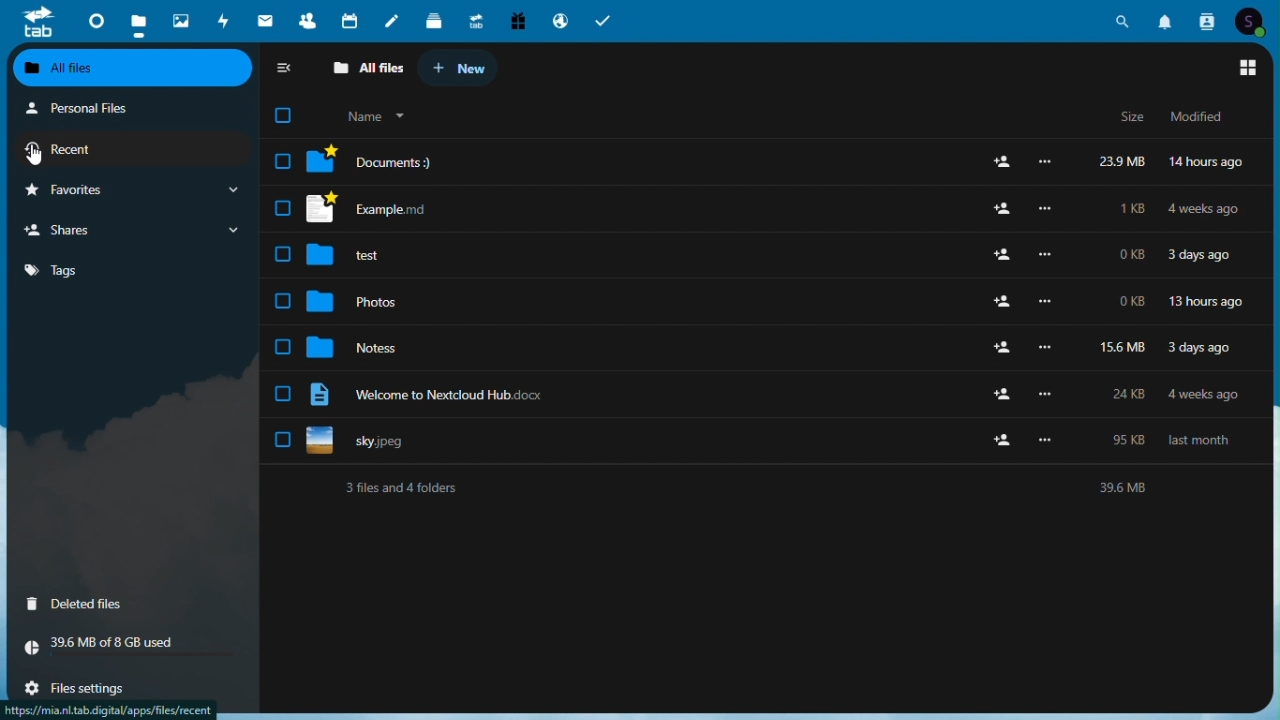 The image size is (1280, 720). Describe the element at coordinates (1049, 299) in the screenshot. I see `options` at that location.